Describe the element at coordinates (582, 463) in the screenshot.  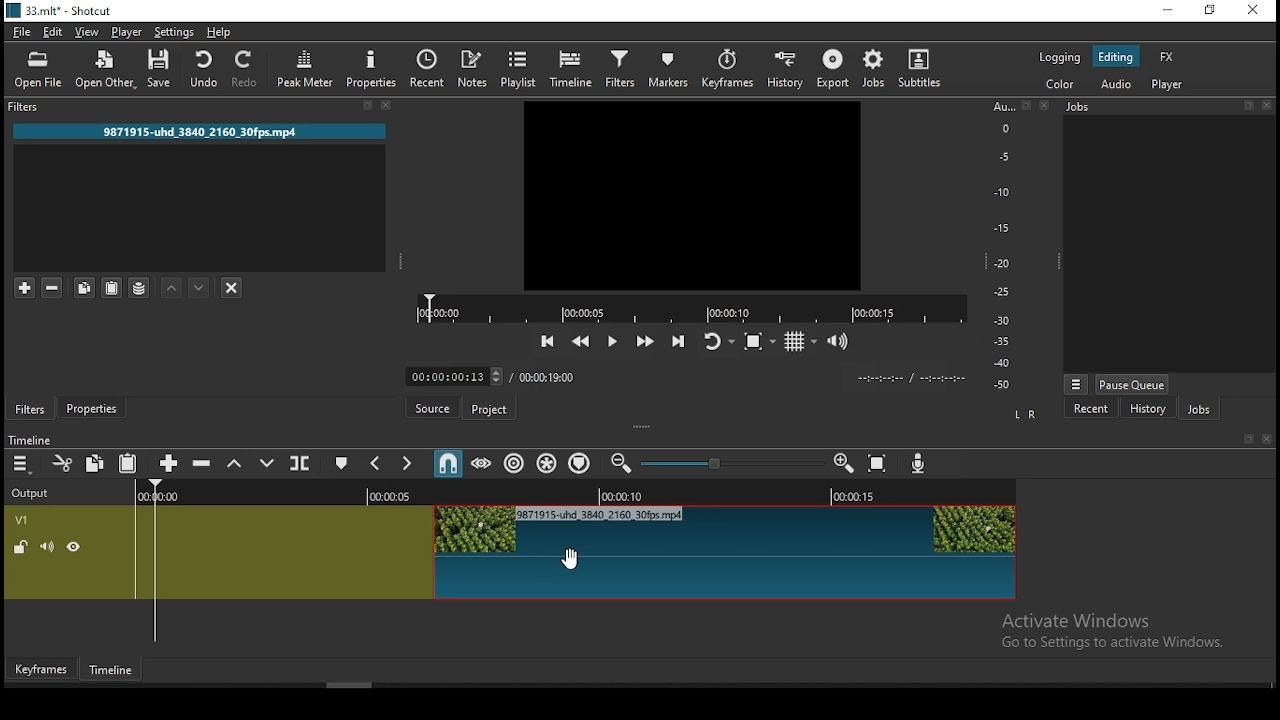
I see `ripple markers` at that location.